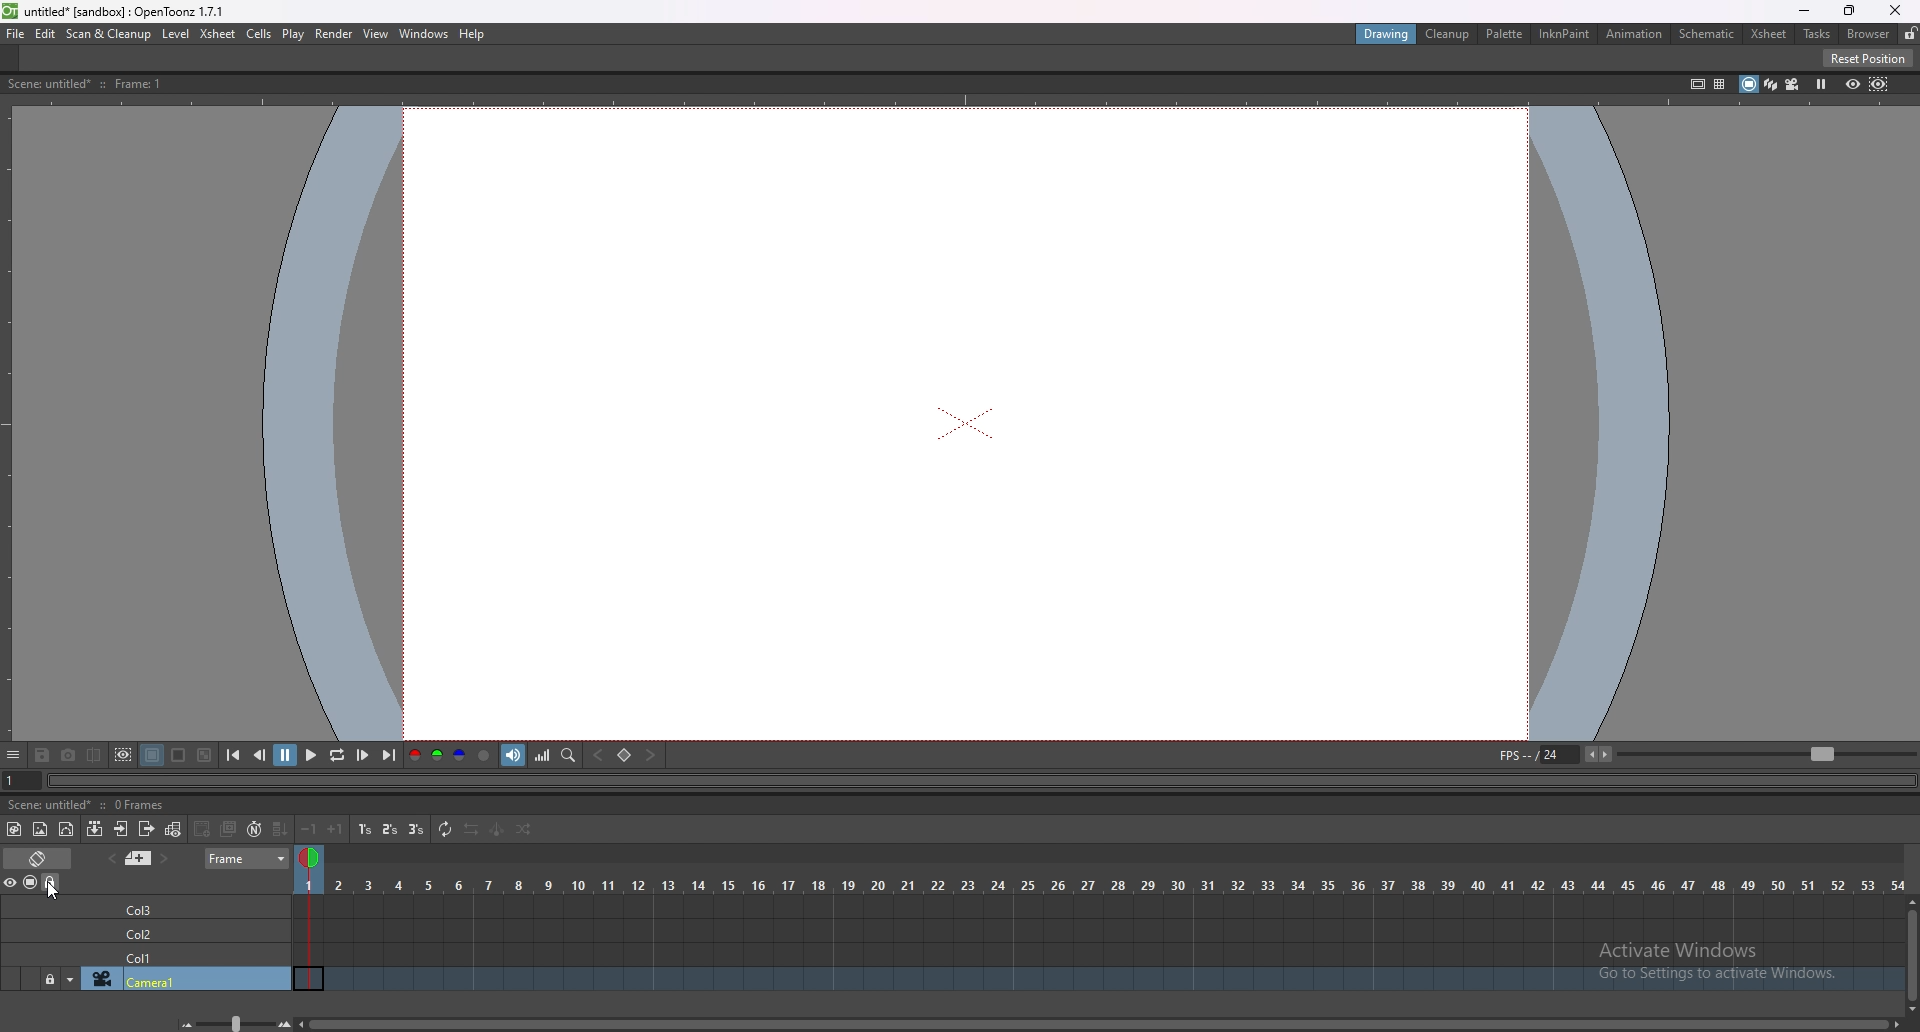 The height and width of the screenshot is (1032, 1920). Describe the element at coordinates (1565, 34) in the screenshot. I see `inknpaint` at that location.